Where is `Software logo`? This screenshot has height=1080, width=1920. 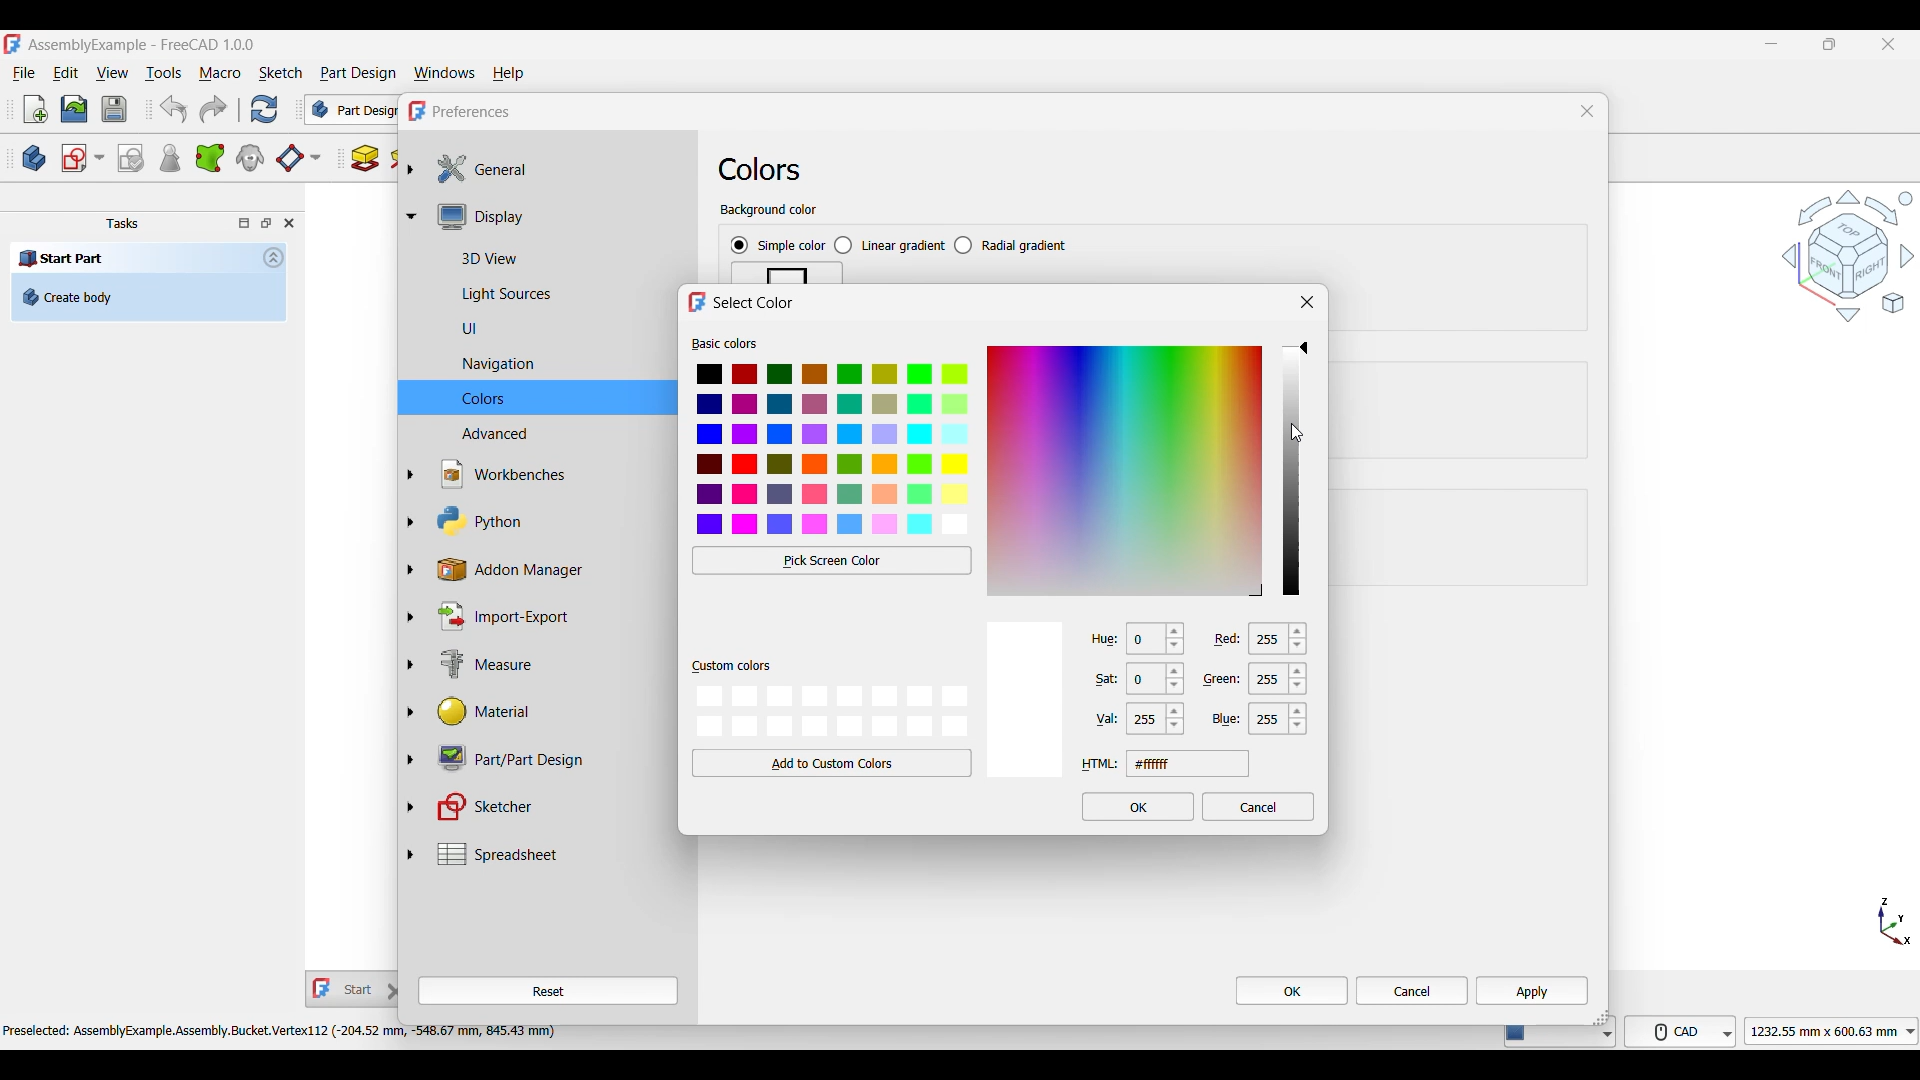 Software logo is located at coordinates (12, 44).